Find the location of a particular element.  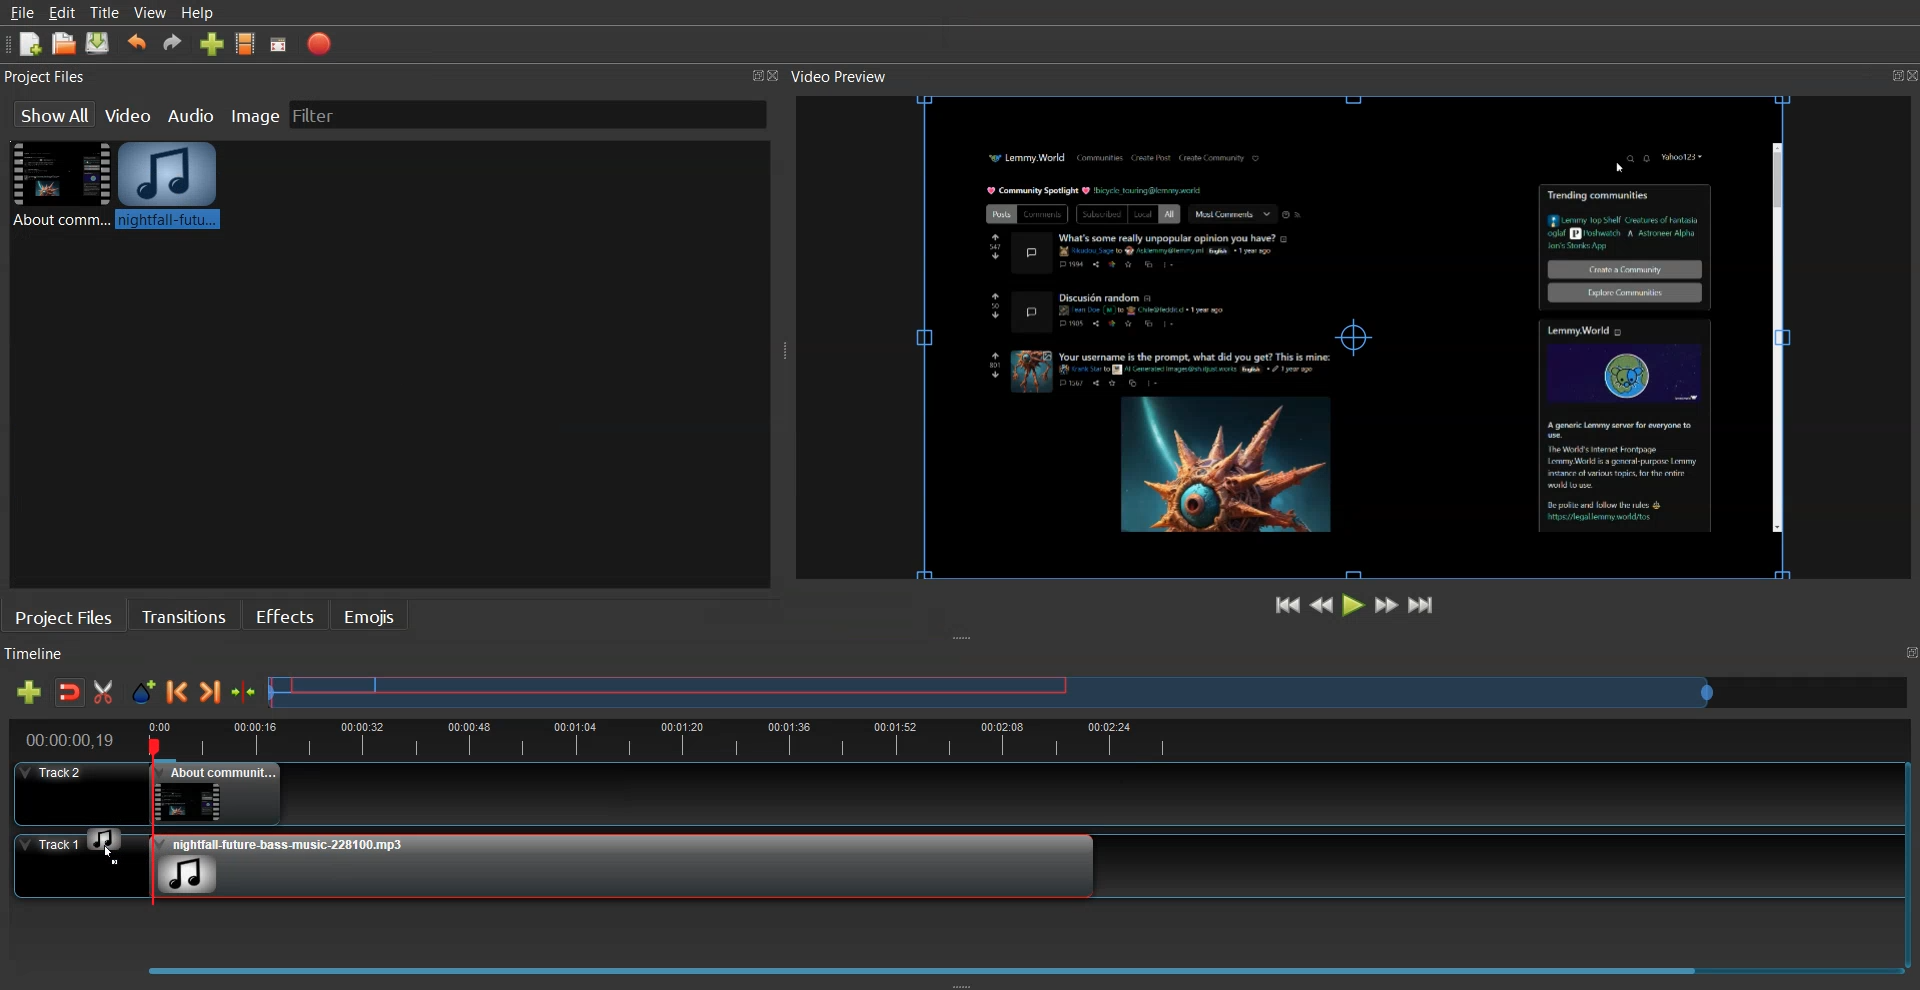

Disable snaping is located at coordinates (70, 692).